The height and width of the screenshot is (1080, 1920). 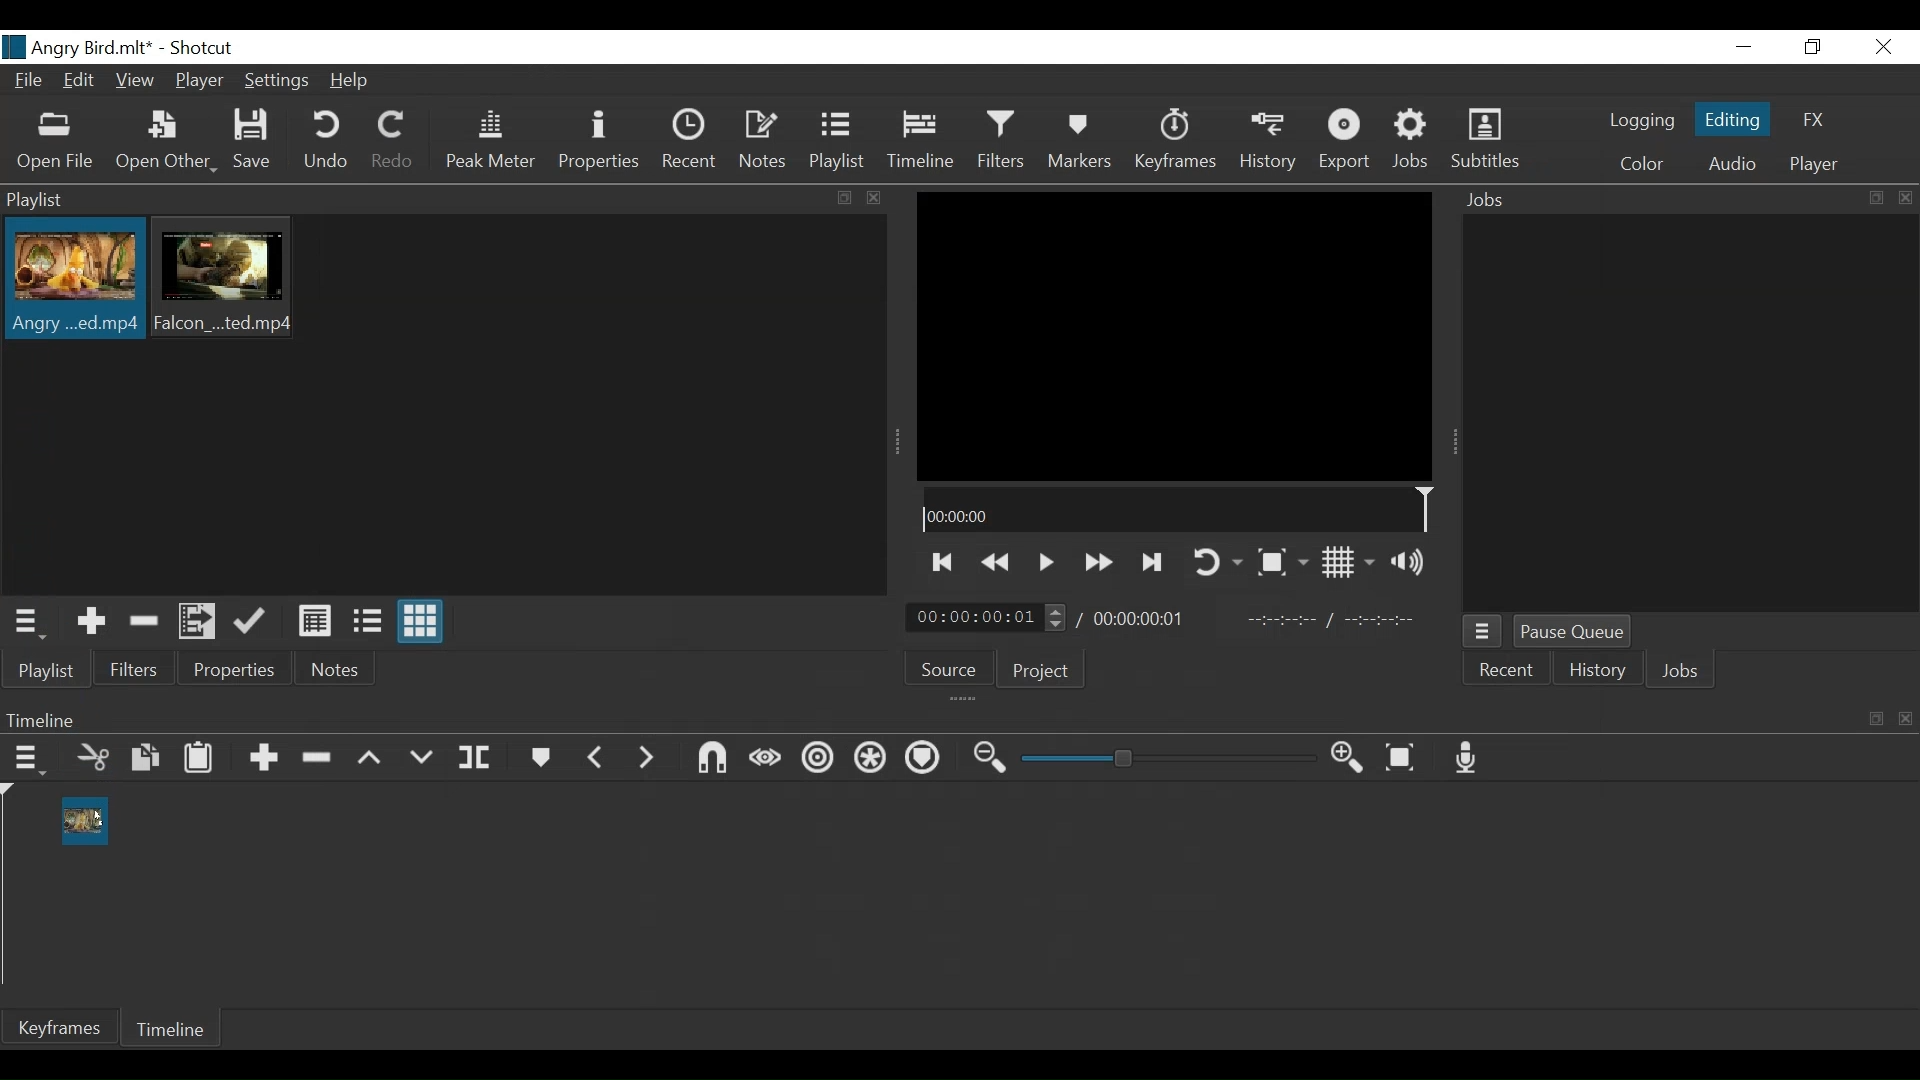 What do you see at coordinates (1505, 672) in the screenshot?
I see `Recent` at bounding box center [1505, 672].